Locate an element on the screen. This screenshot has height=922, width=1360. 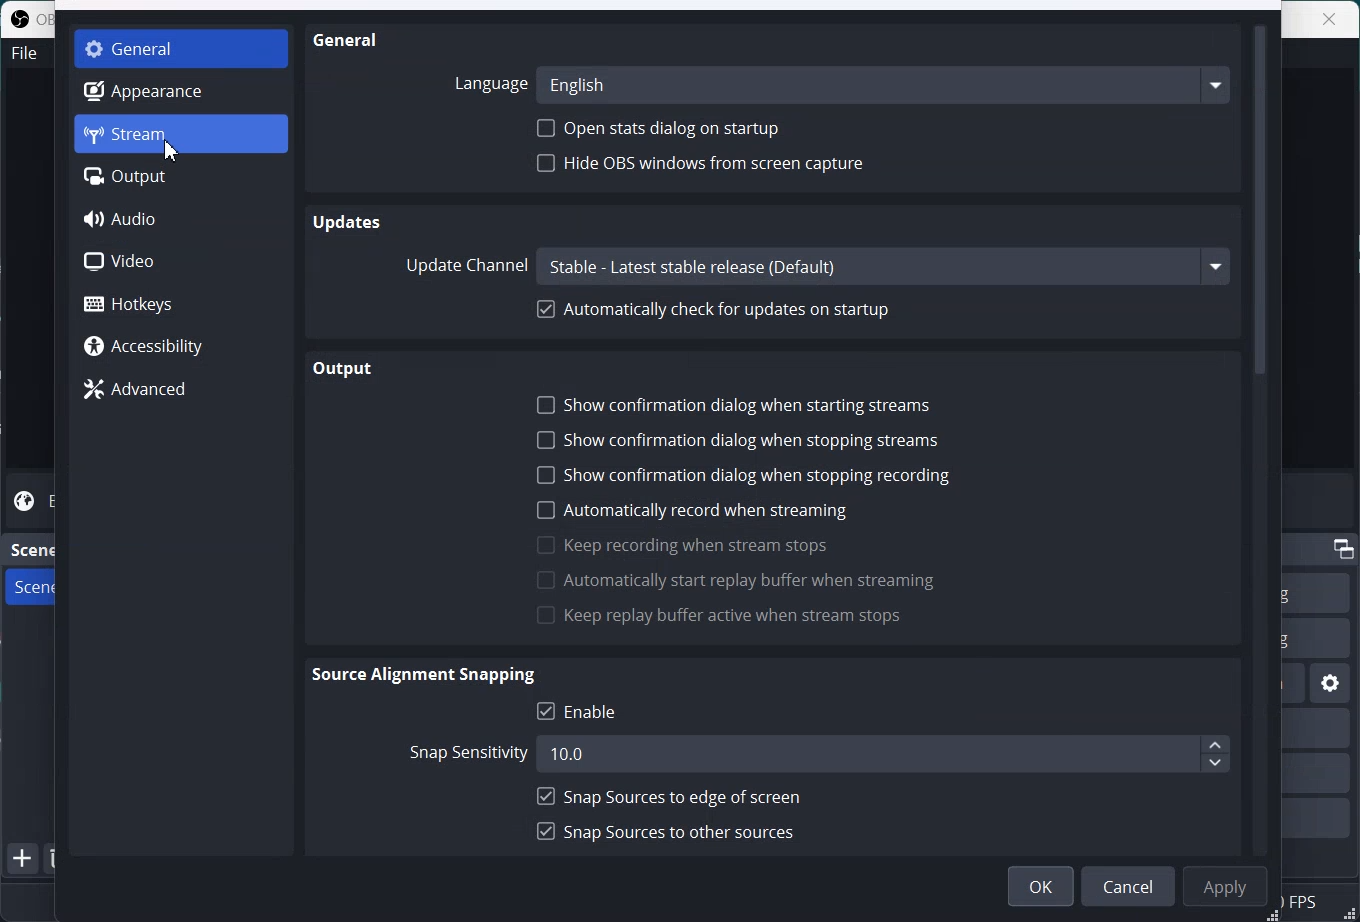
Automatically check for update on startup is located at coordinates (713, 311).